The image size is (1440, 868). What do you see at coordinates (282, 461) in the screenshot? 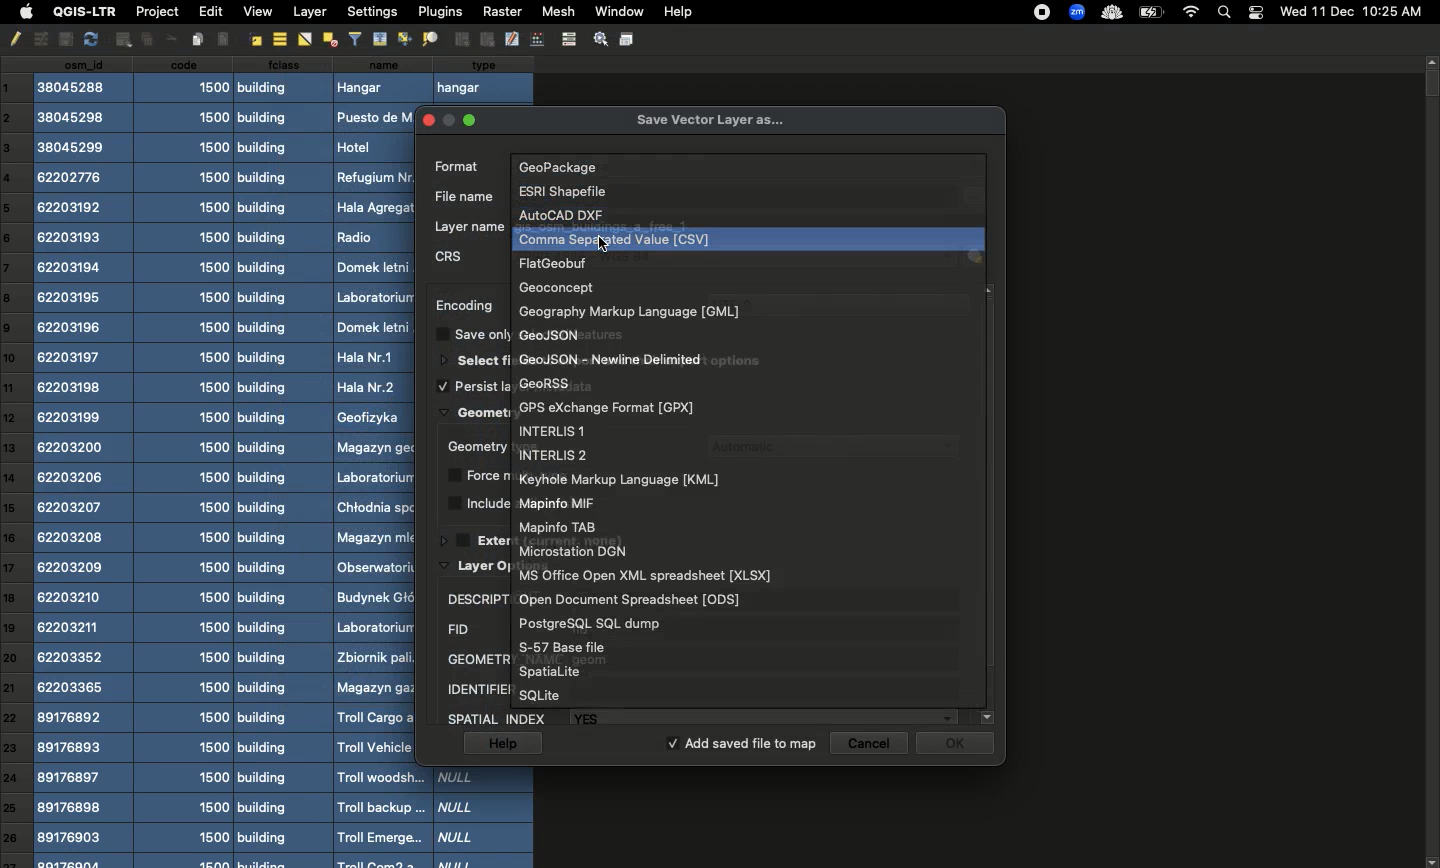
I see `class` at bounding box center [282, 461].